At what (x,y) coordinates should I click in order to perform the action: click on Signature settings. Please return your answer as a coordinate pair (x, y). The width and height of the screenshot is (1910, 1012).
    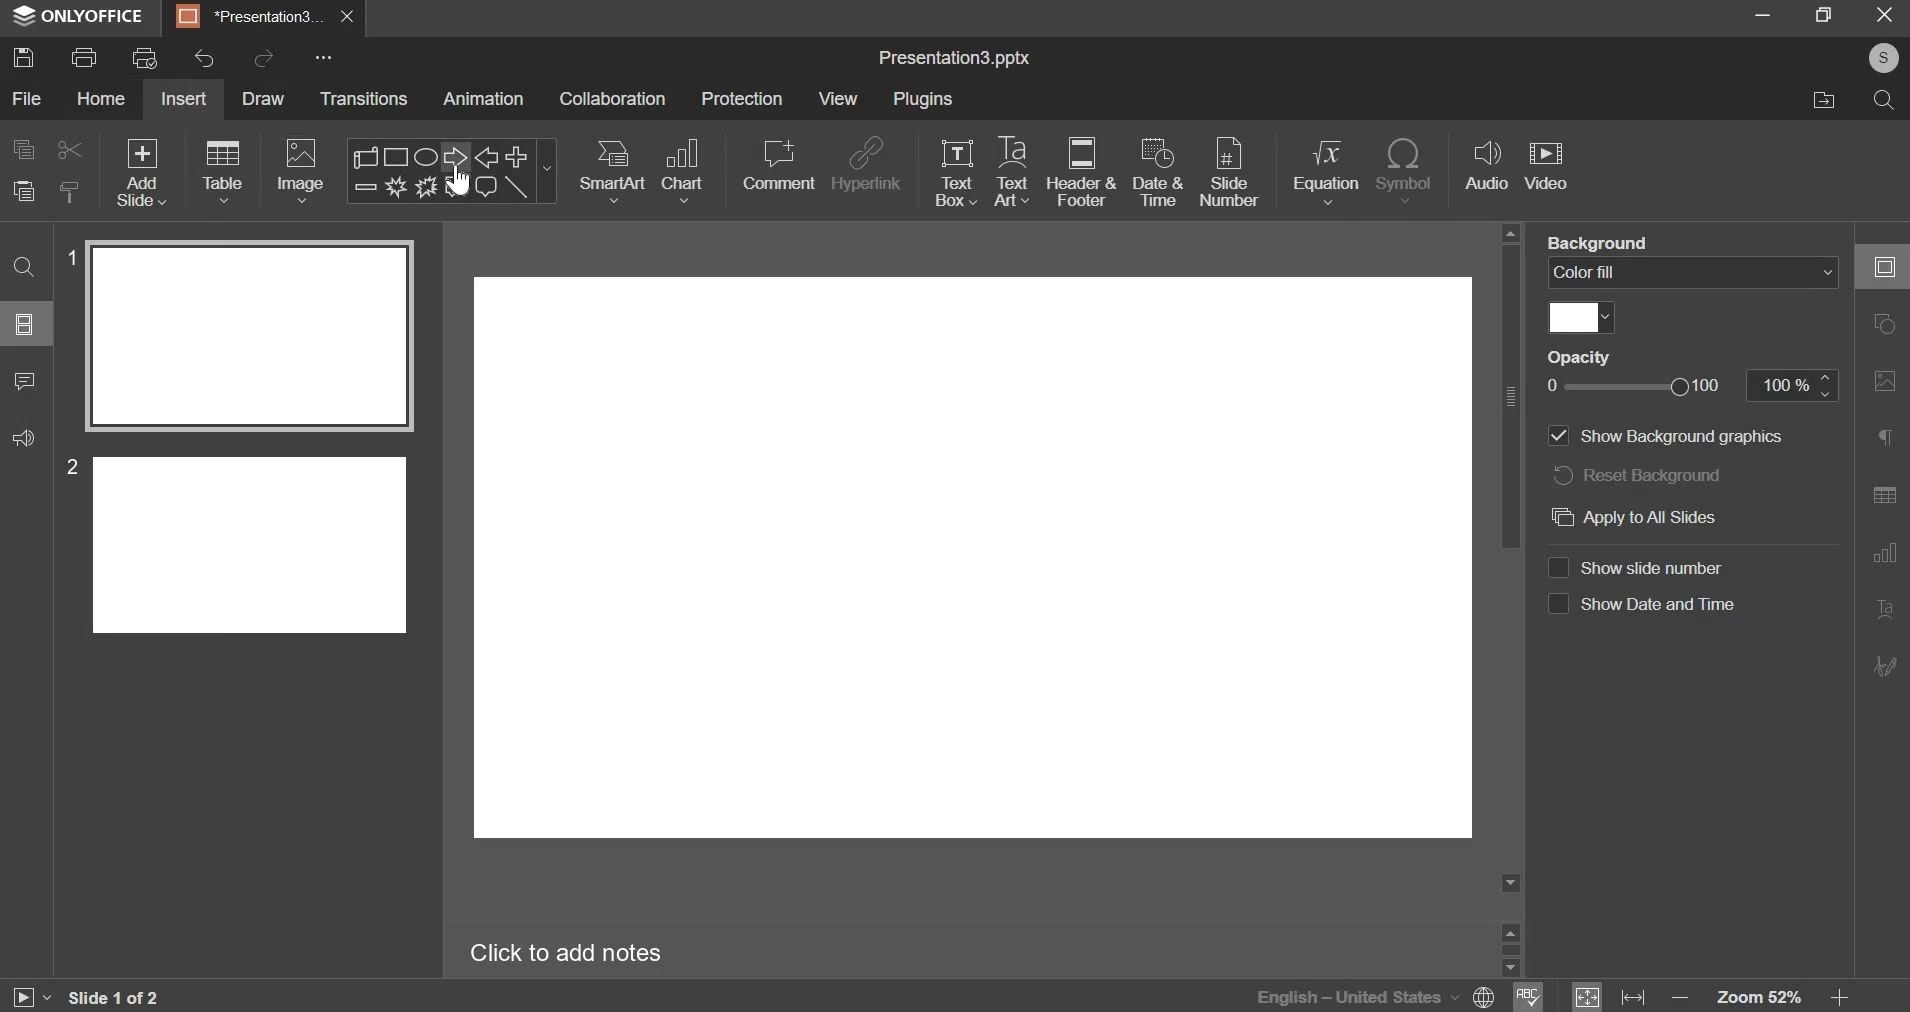
    Looking at the image, I should click on (1885, 664).